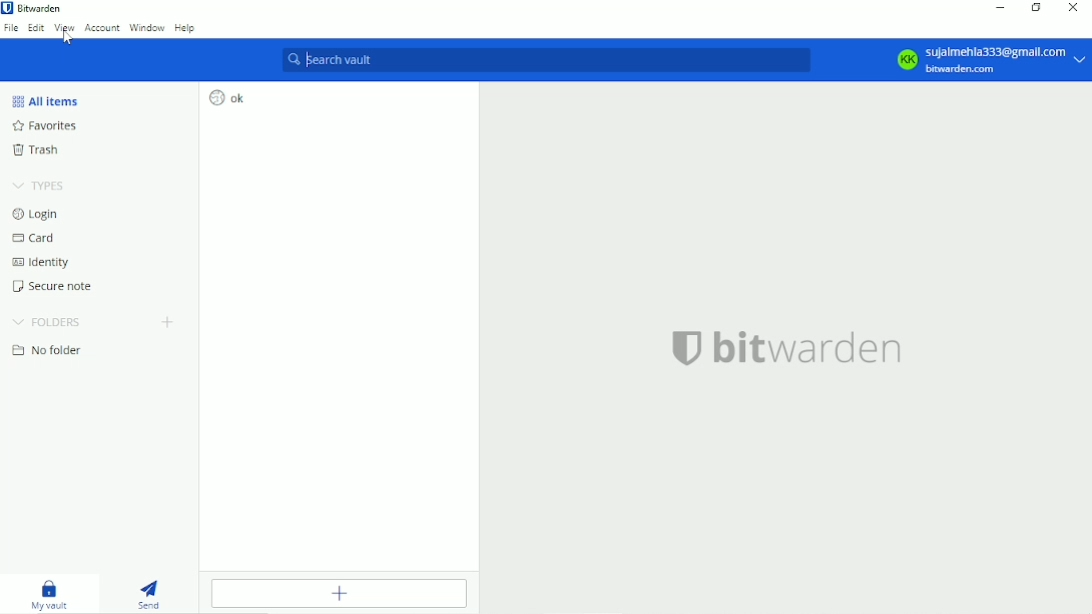 The width and height of the screenshot is (1092, 614). I want to click on Minimize, so click(997, 7).